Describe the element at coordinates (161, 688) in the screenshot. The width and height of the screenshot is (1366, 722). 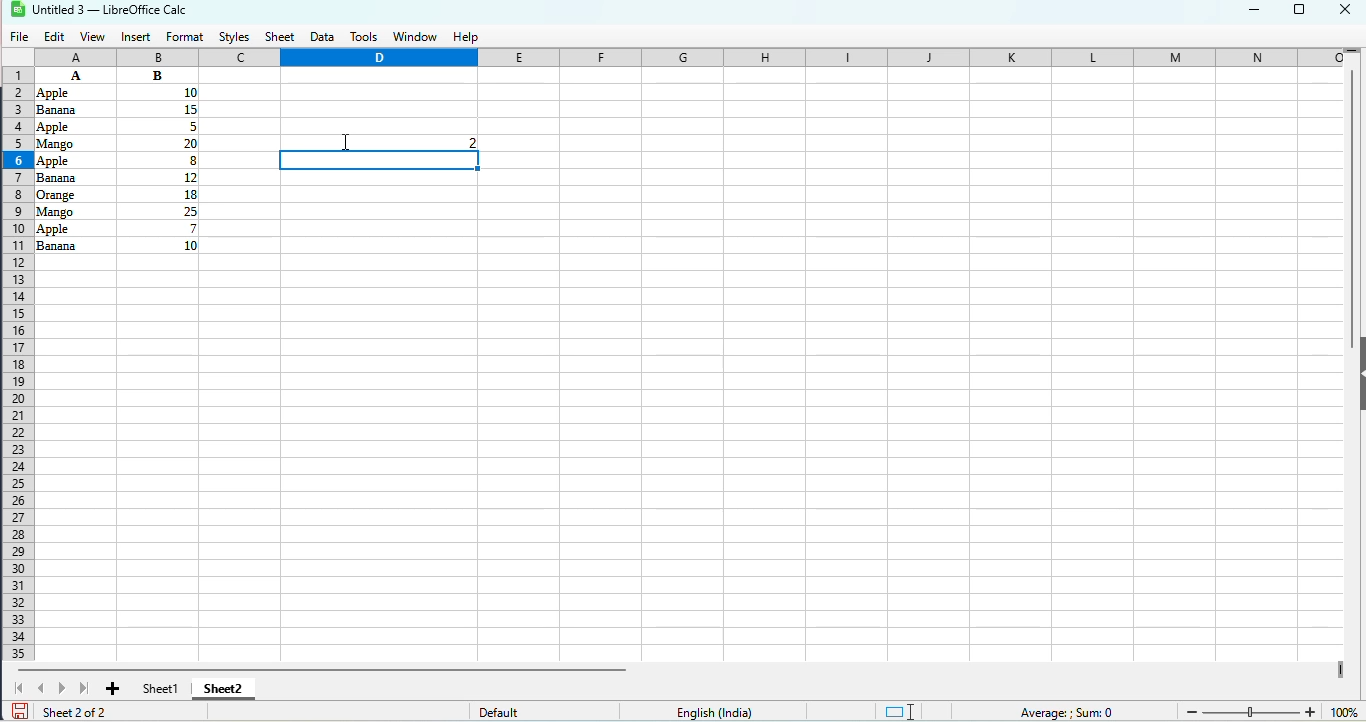
I see `sheet1` at that location.